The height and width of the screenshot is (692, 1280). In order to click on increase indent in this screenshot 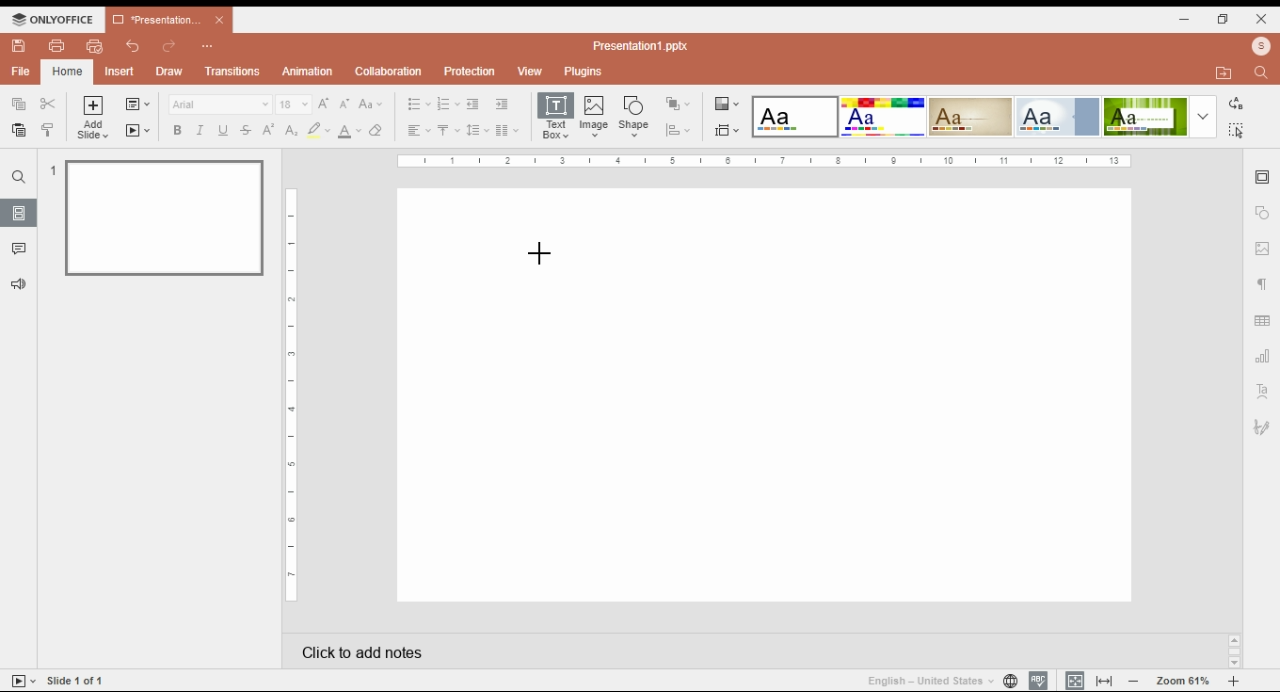, I will do `click(501, 104)`.